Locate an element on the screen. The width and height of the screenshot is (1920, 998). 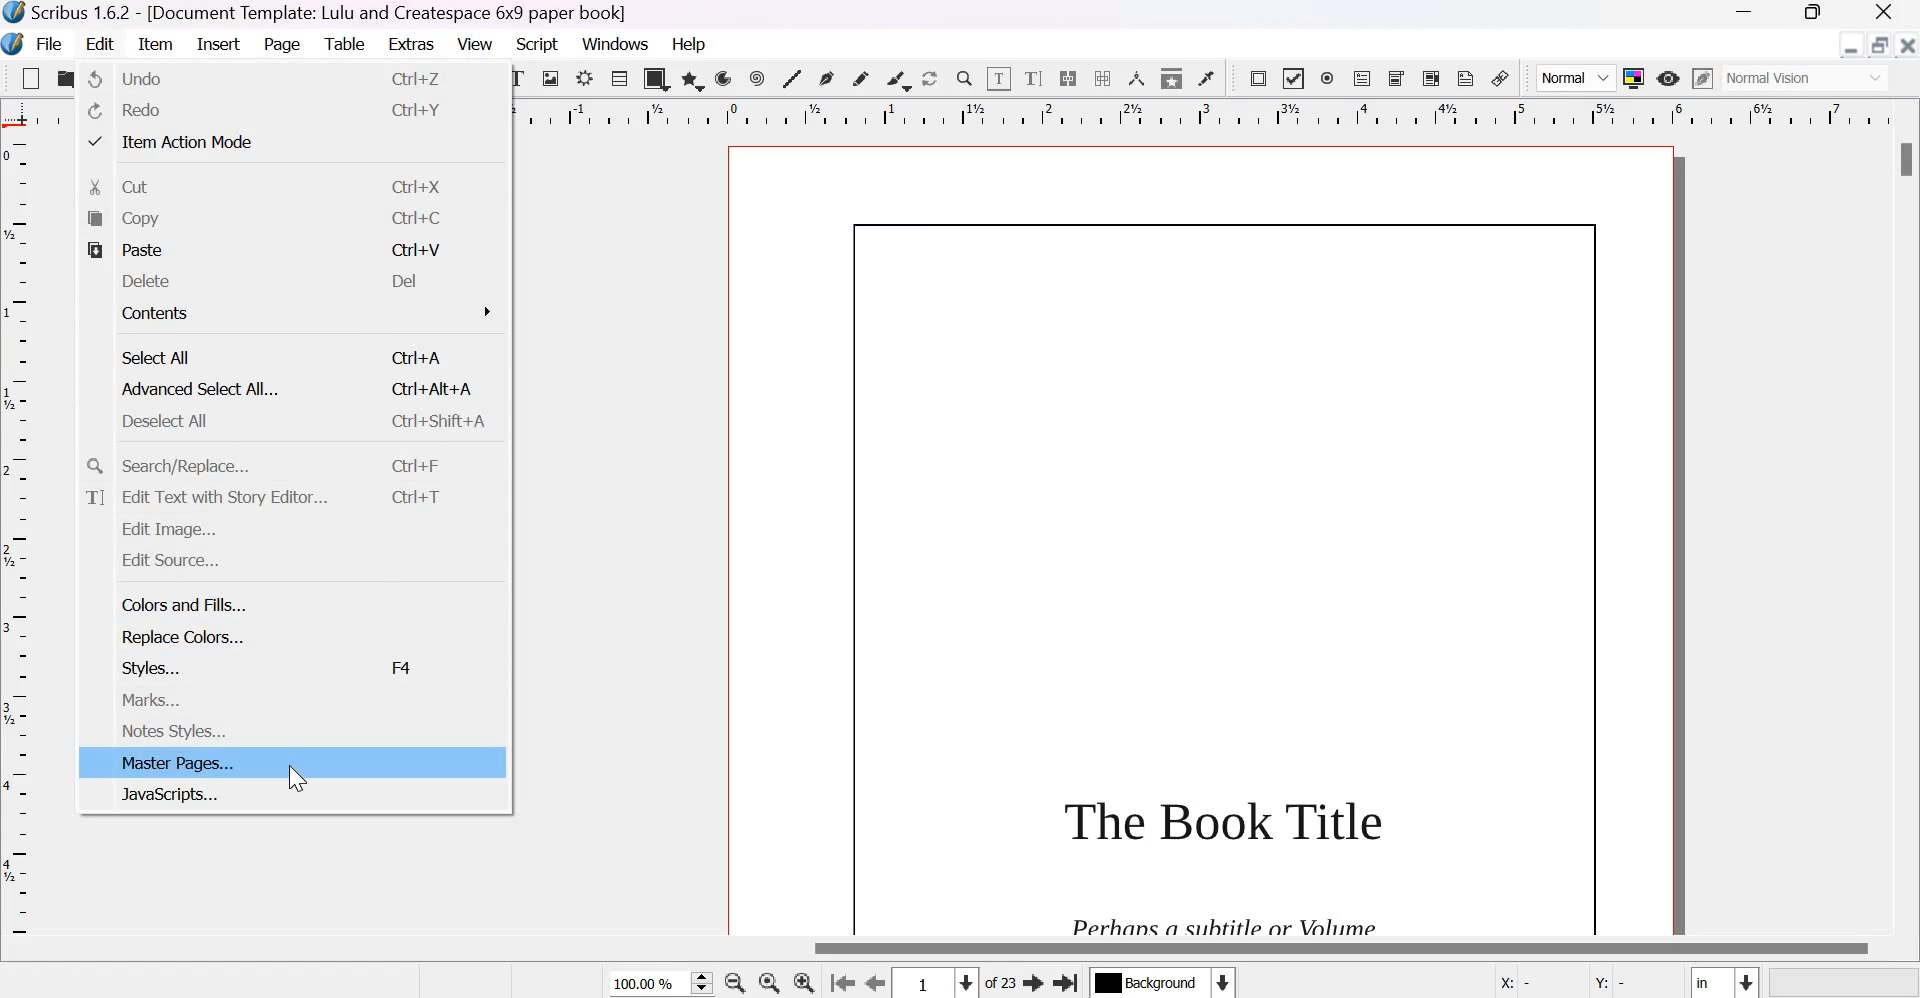
PDF check box is located at coordinates (1292, 77).